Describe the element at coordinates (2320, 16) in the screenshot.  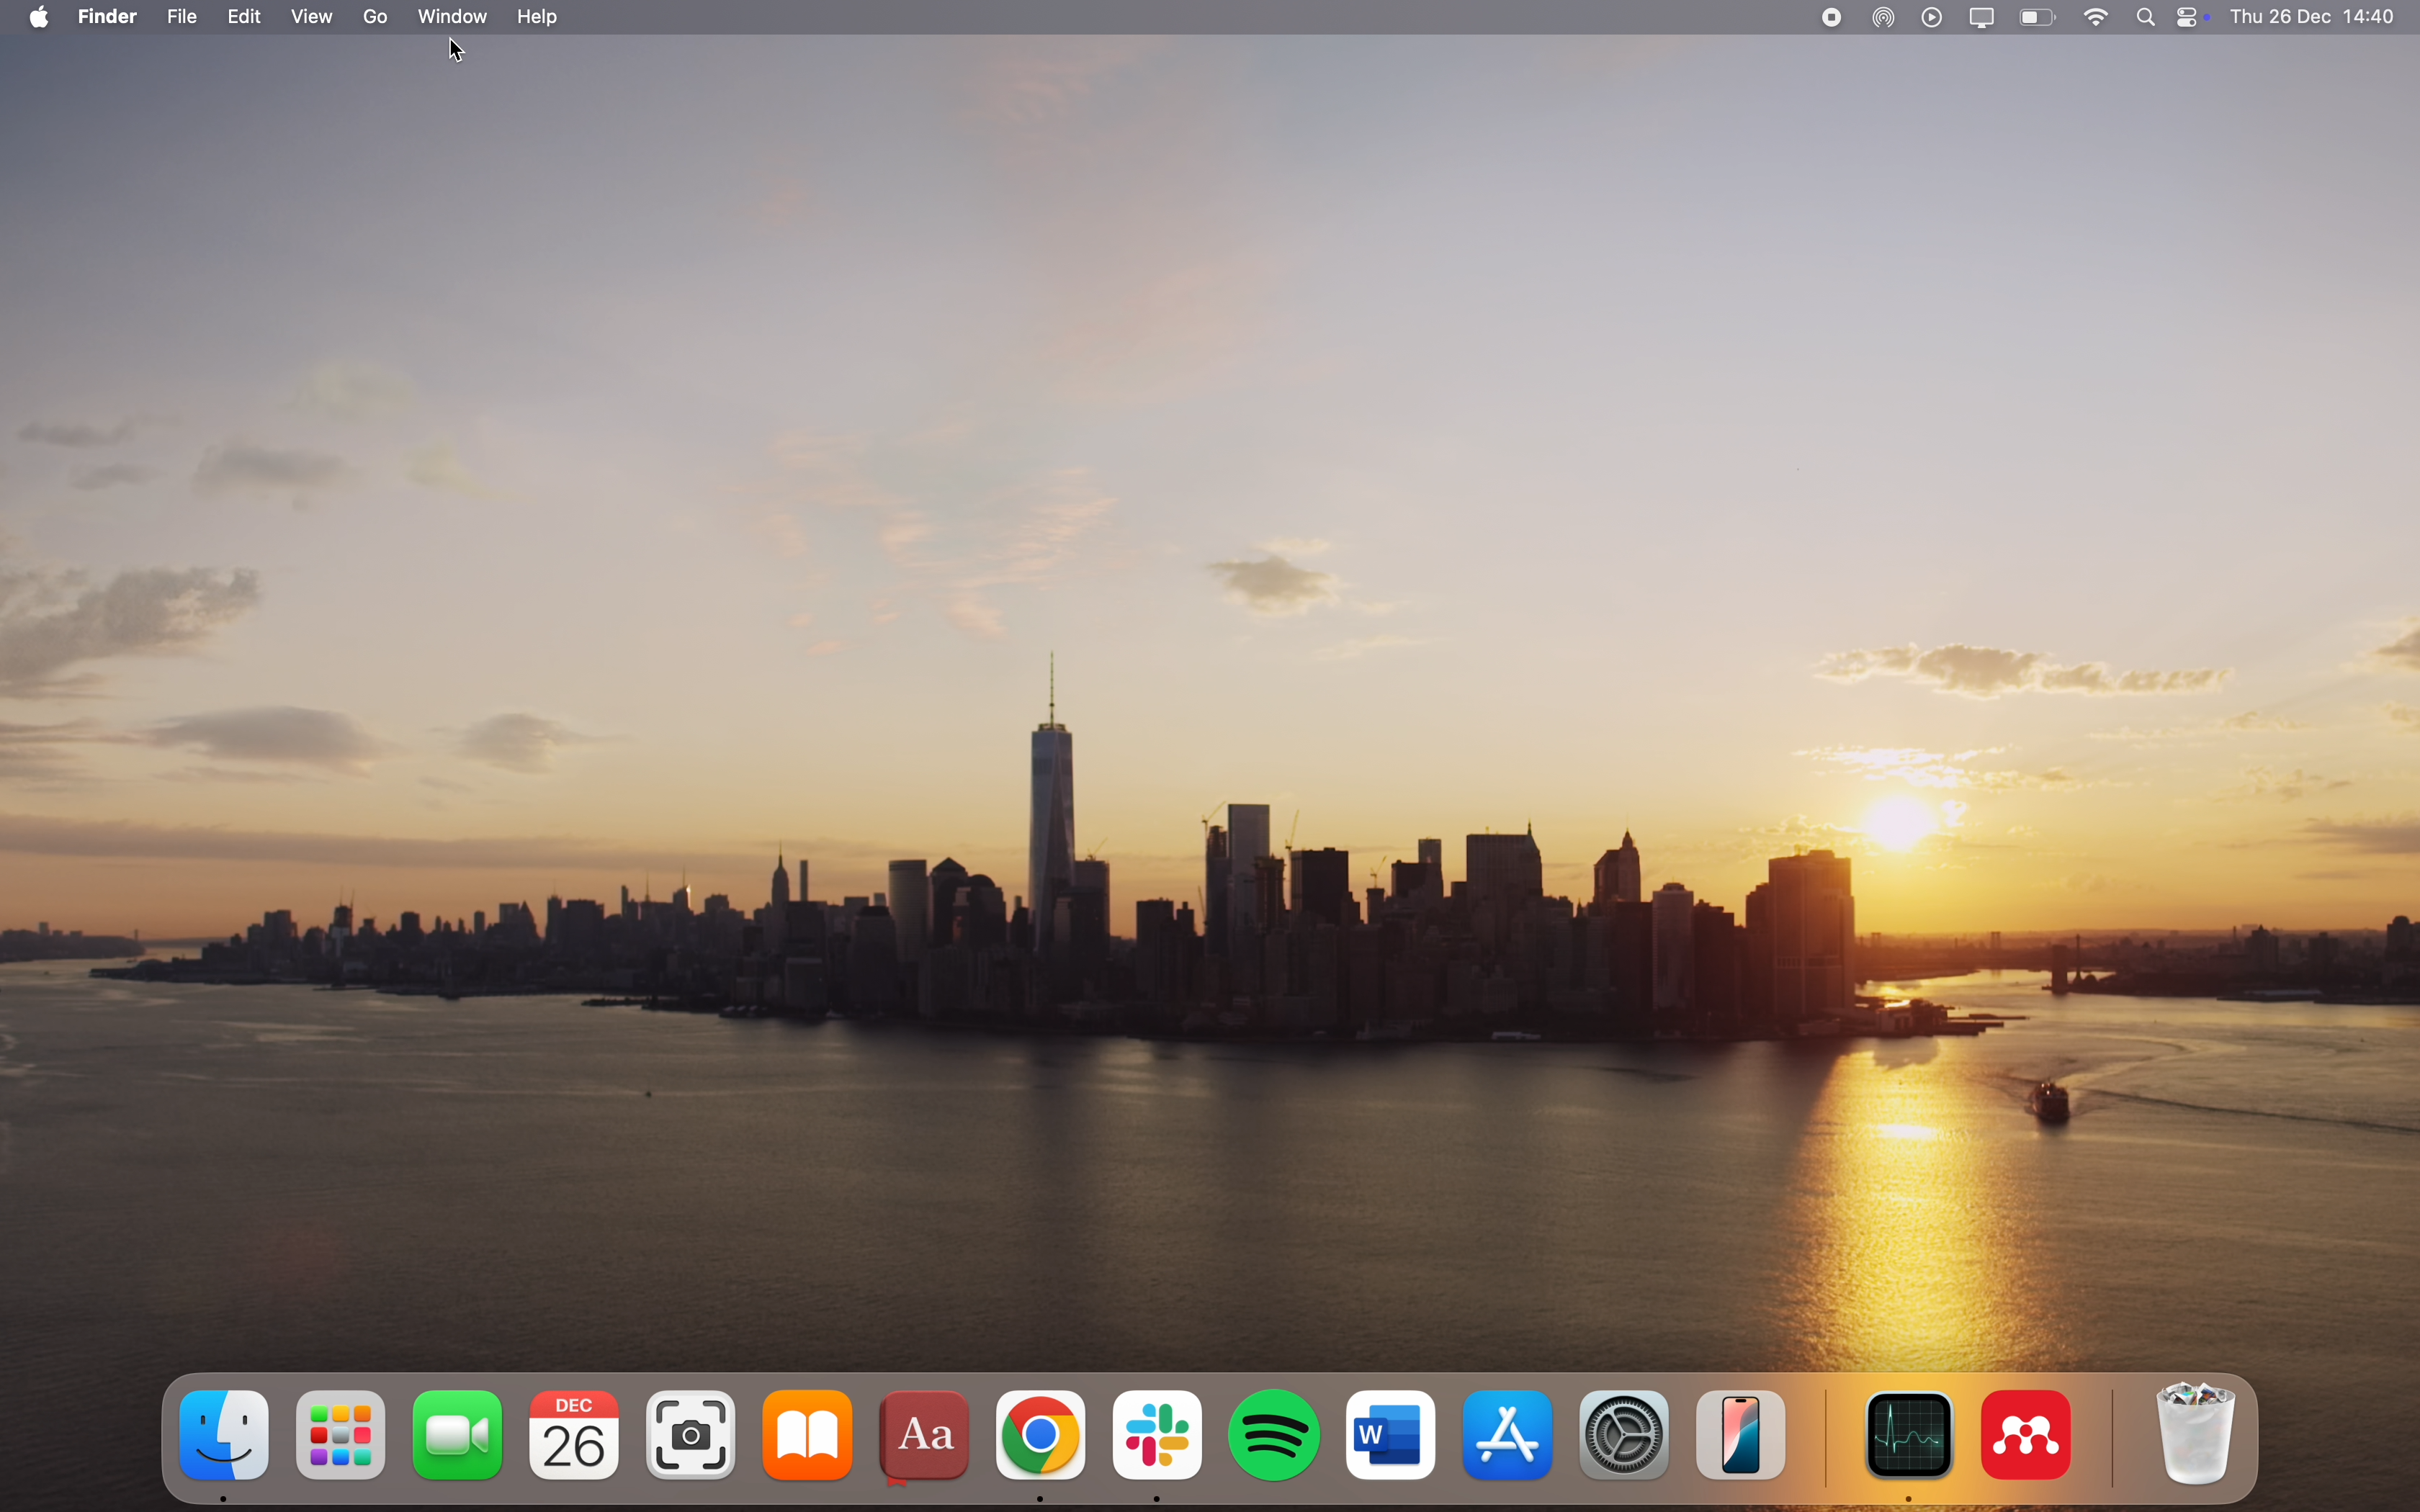
I see `date and hour` at that location.